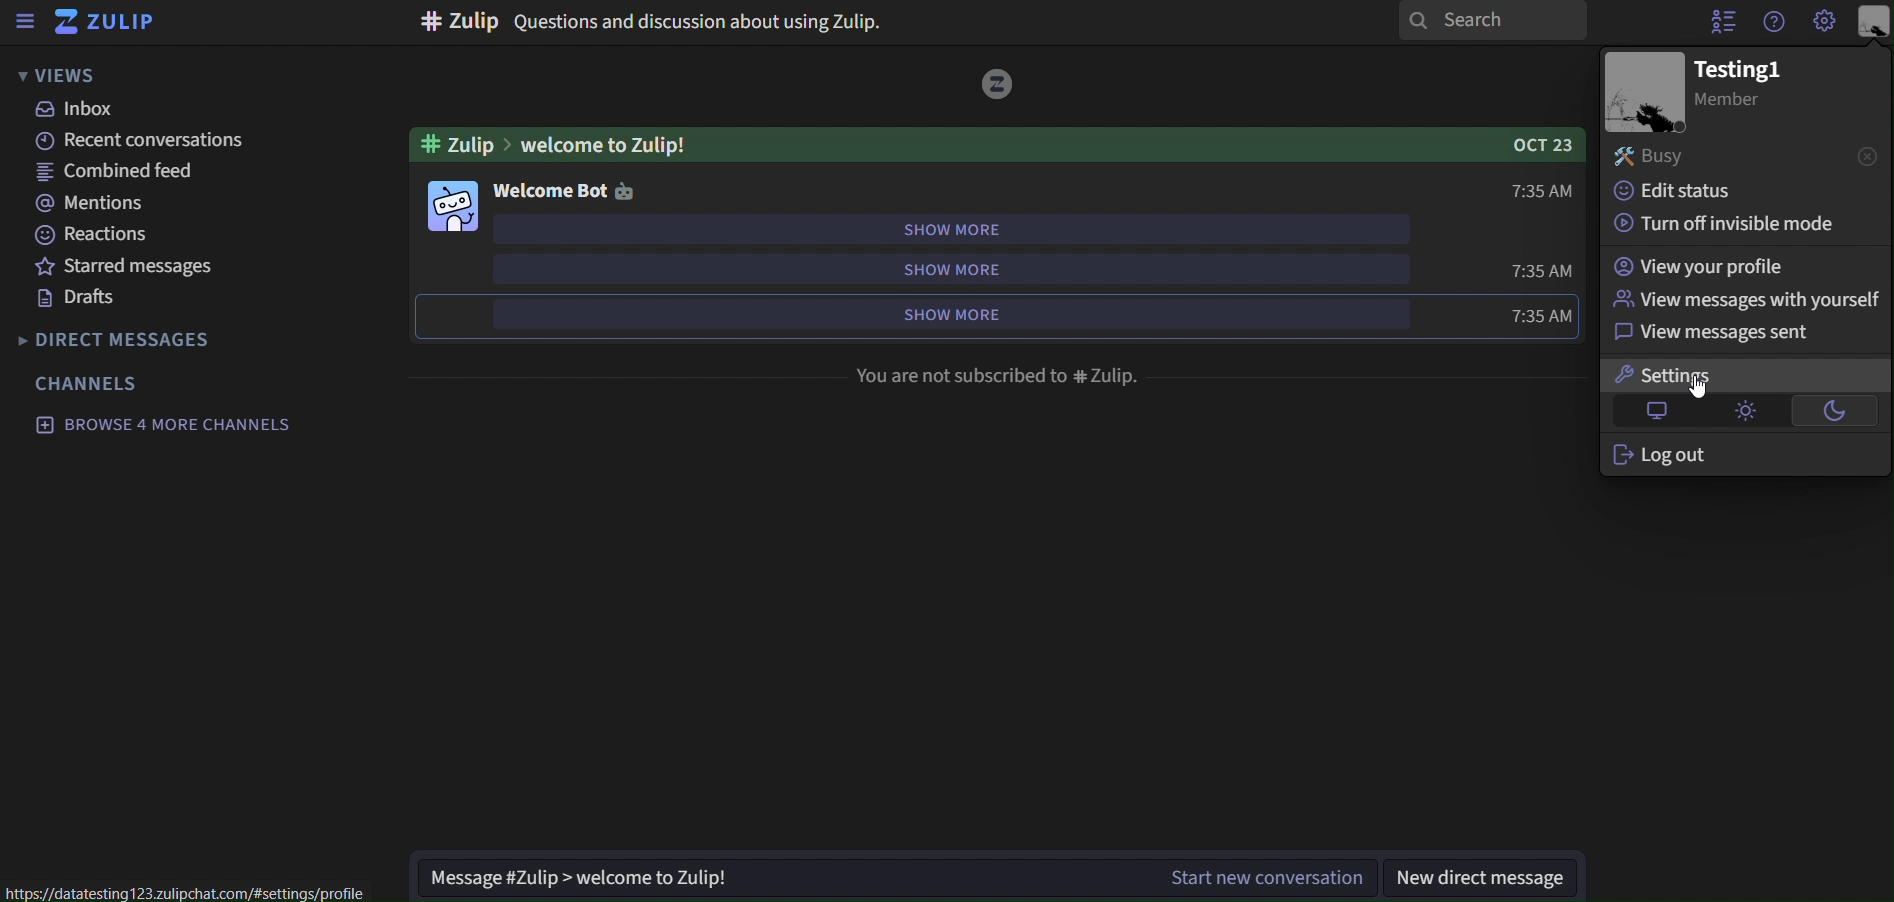  I want to click on #zulip Questions and discussion about using zulip., so click(657, 20).